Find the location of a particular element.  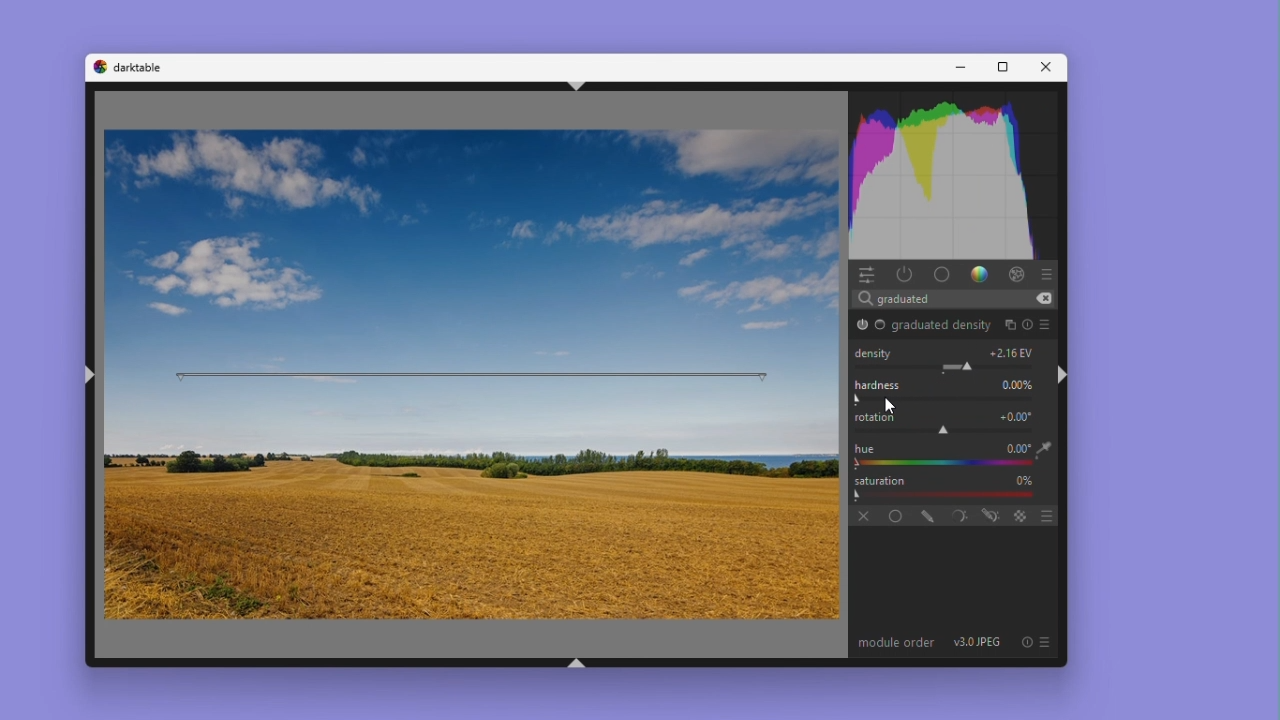

Histogram is located at coordinates (956, 172).